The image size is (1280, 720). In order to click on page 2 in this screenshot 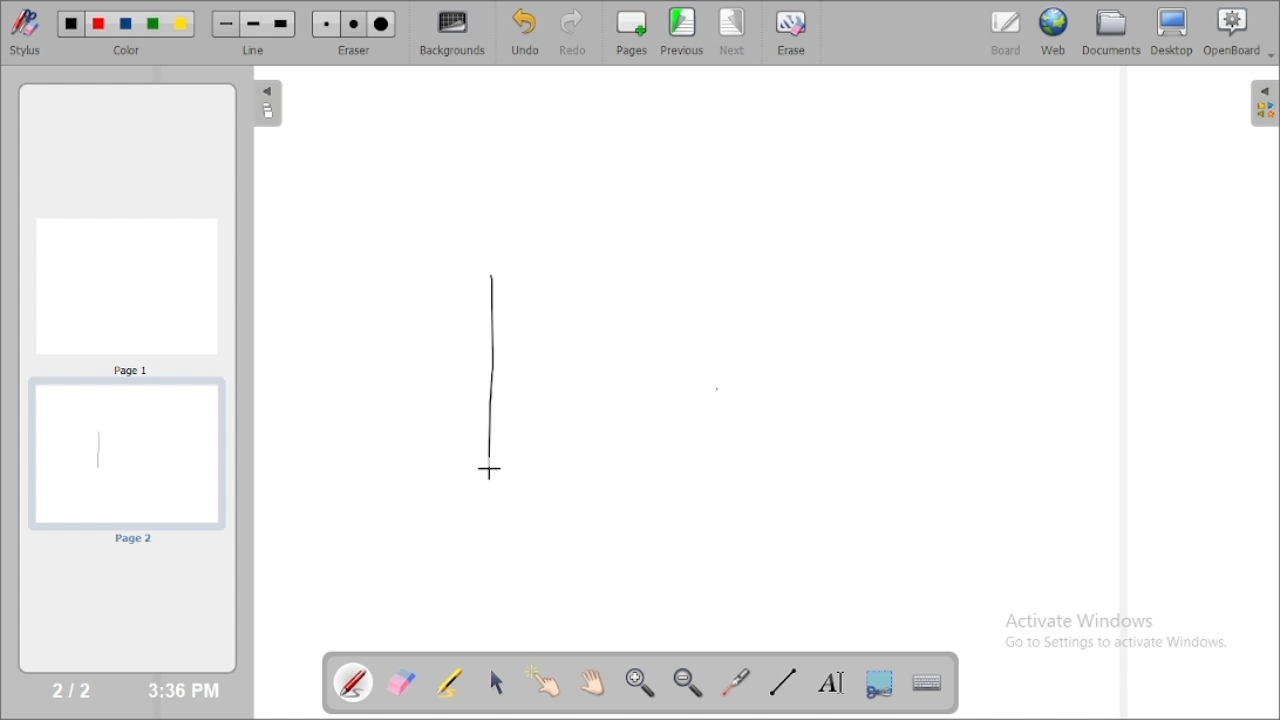, I will do `click(126, 464)`.